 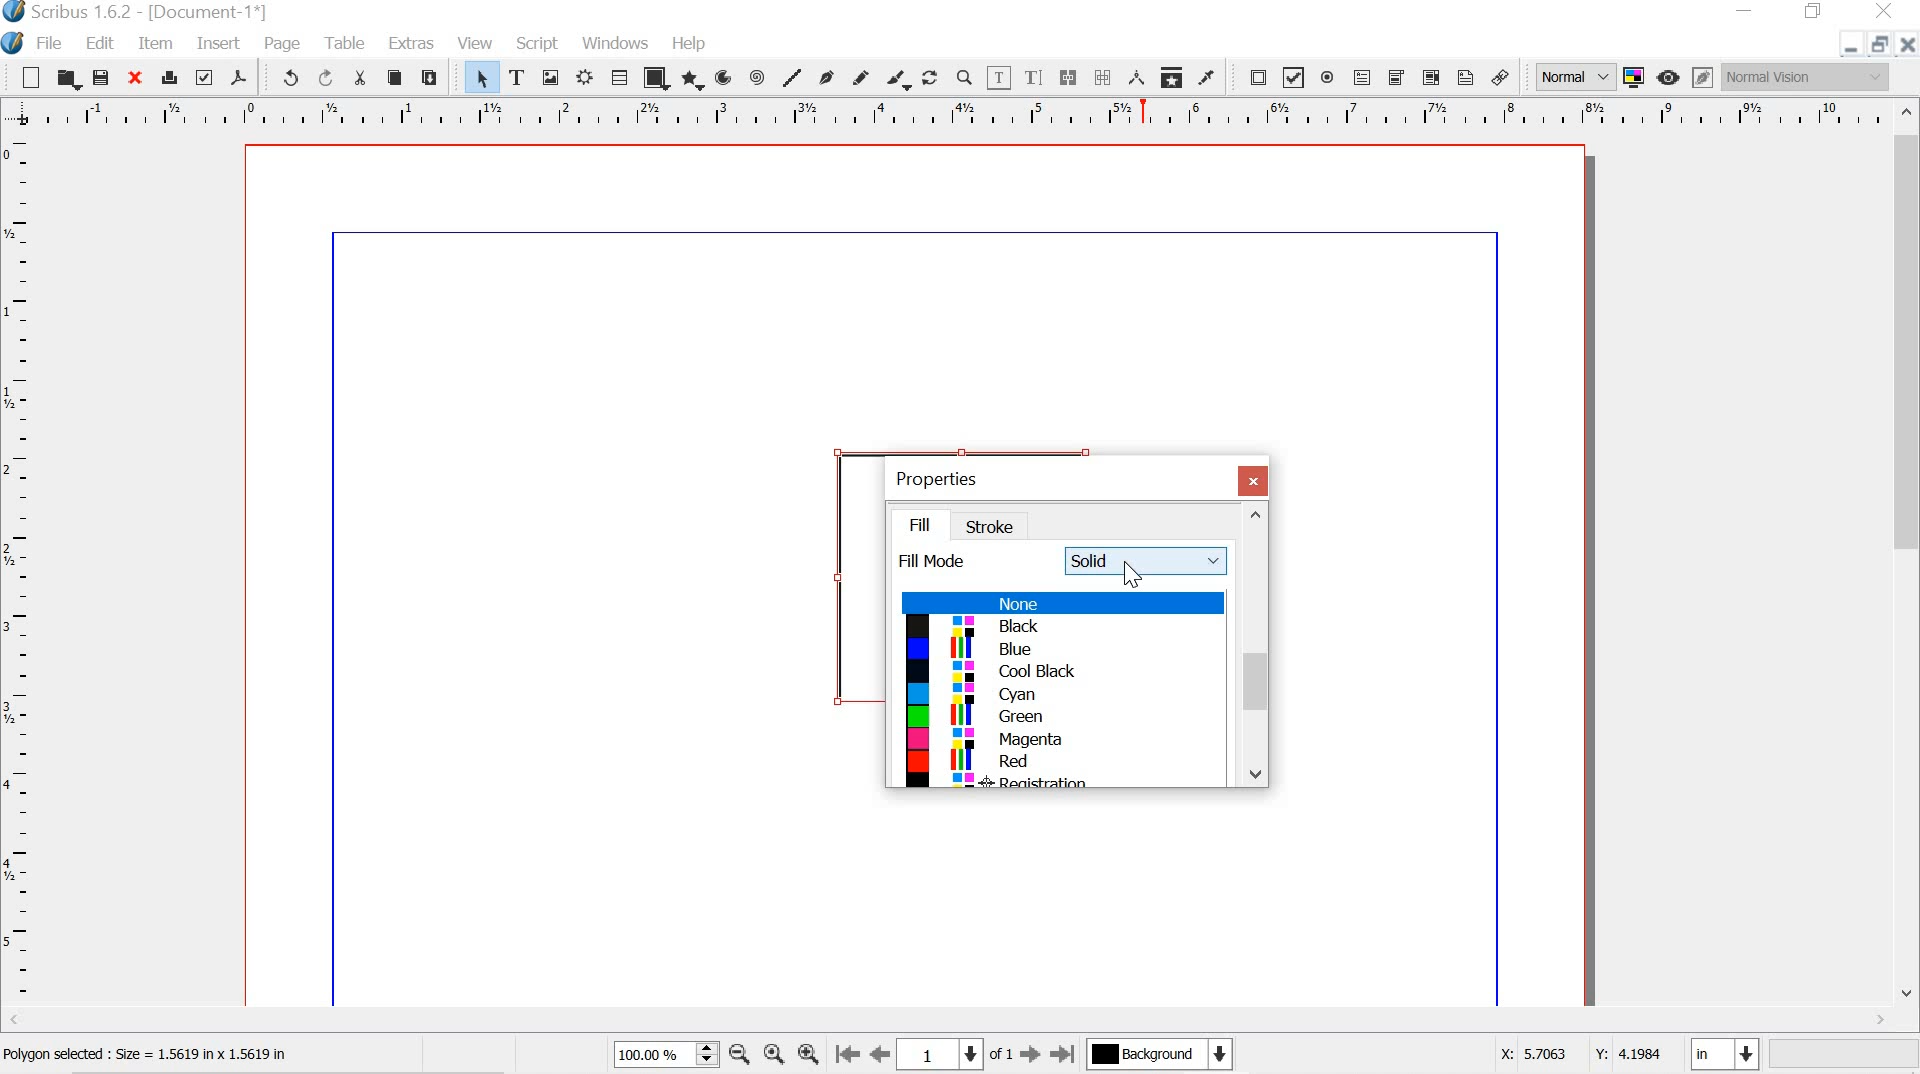 What do you see at coordinates (138, 79) in the screenshot?
I see `close` at bounding box center [138, 79].